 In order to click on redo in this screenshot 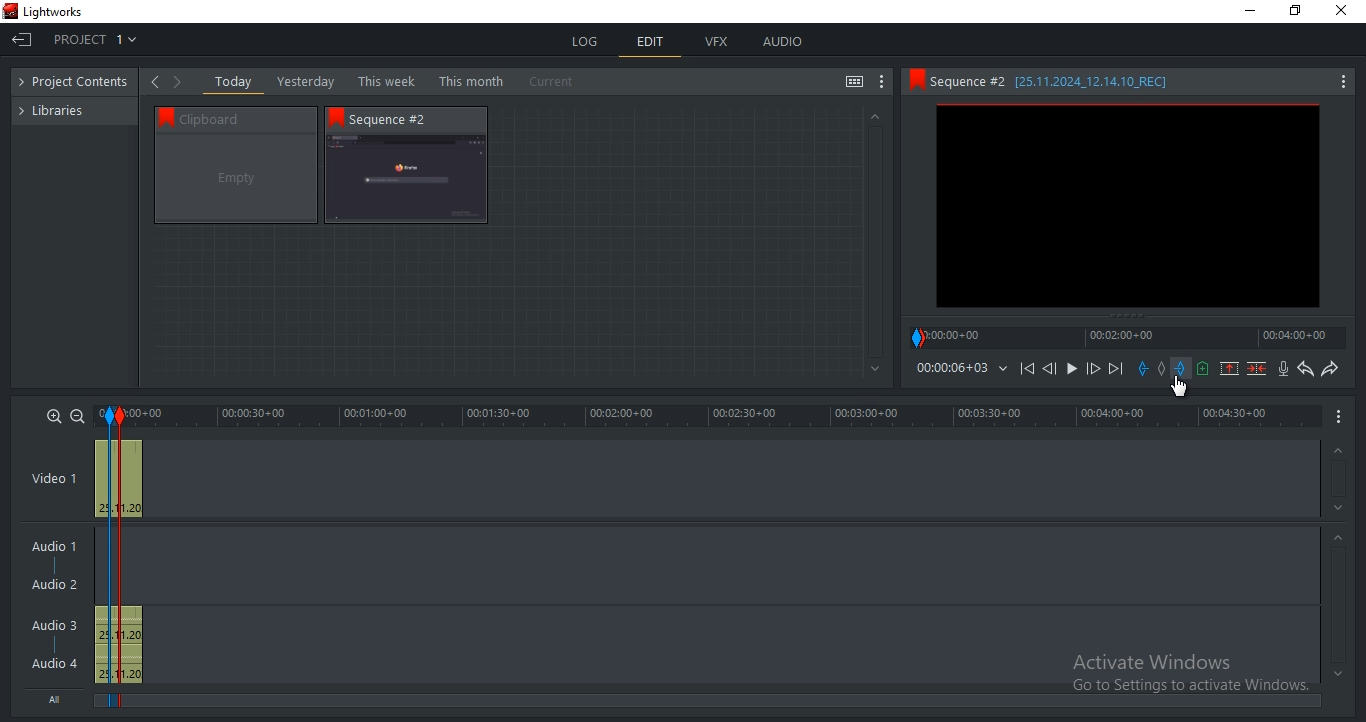, I will do `click(1329, 368)`.